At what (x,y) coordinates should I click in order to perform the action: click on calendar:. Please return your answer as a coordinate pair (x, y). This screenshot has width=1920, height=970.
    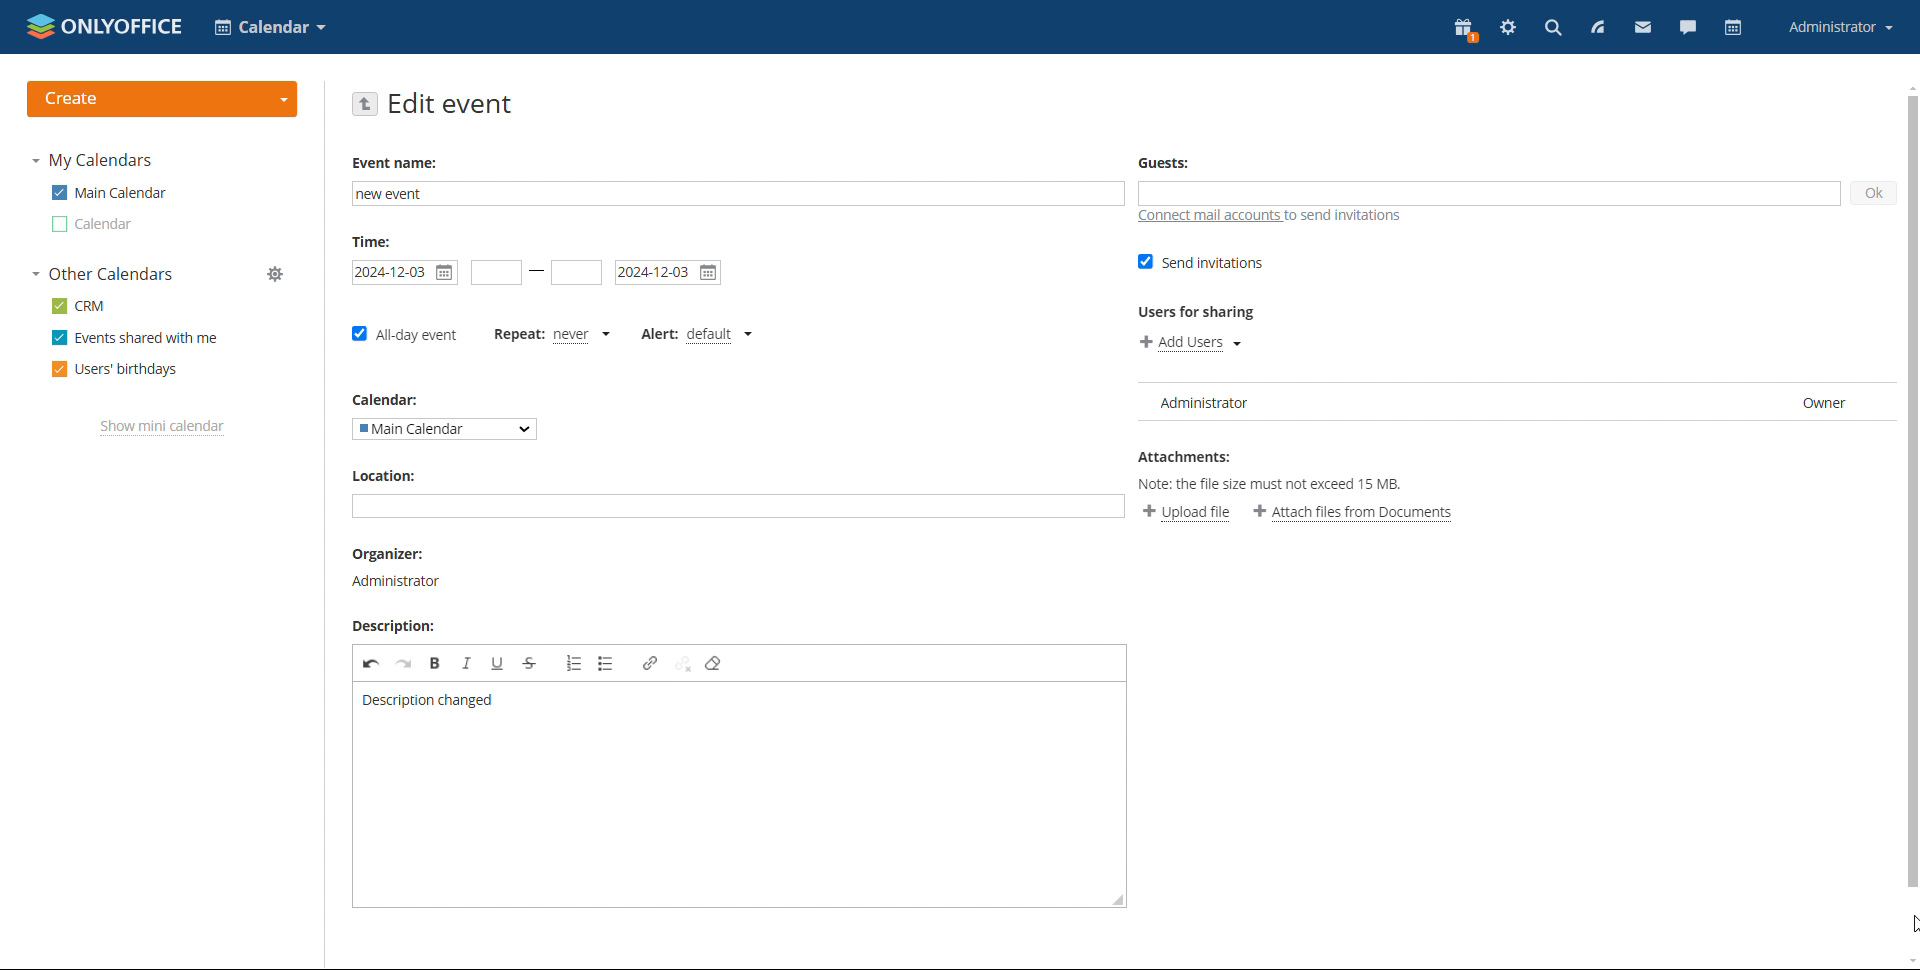
    Looking at the image, I should click on (392, 399).